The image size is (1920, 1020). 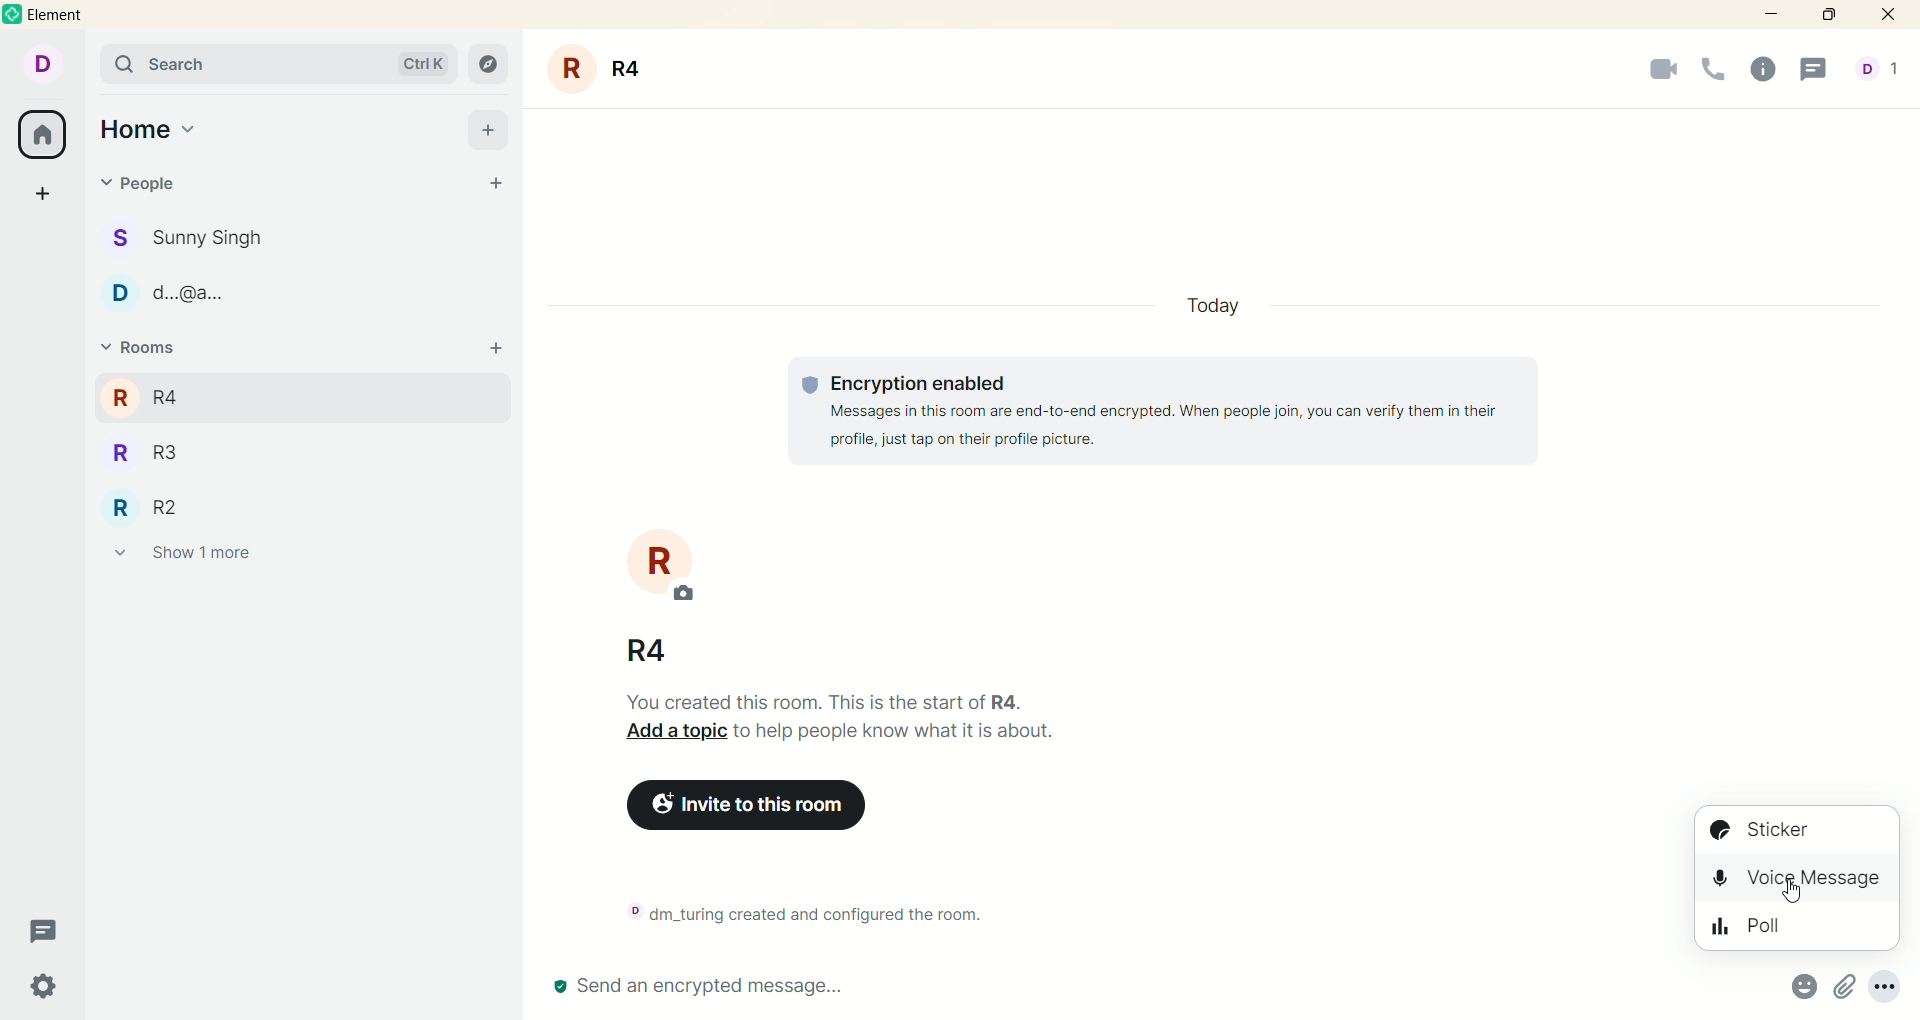 What do you see at coordinates (698, 988) in the screenshot?
I see `send encrypted message` at bounding box center [698, 988].